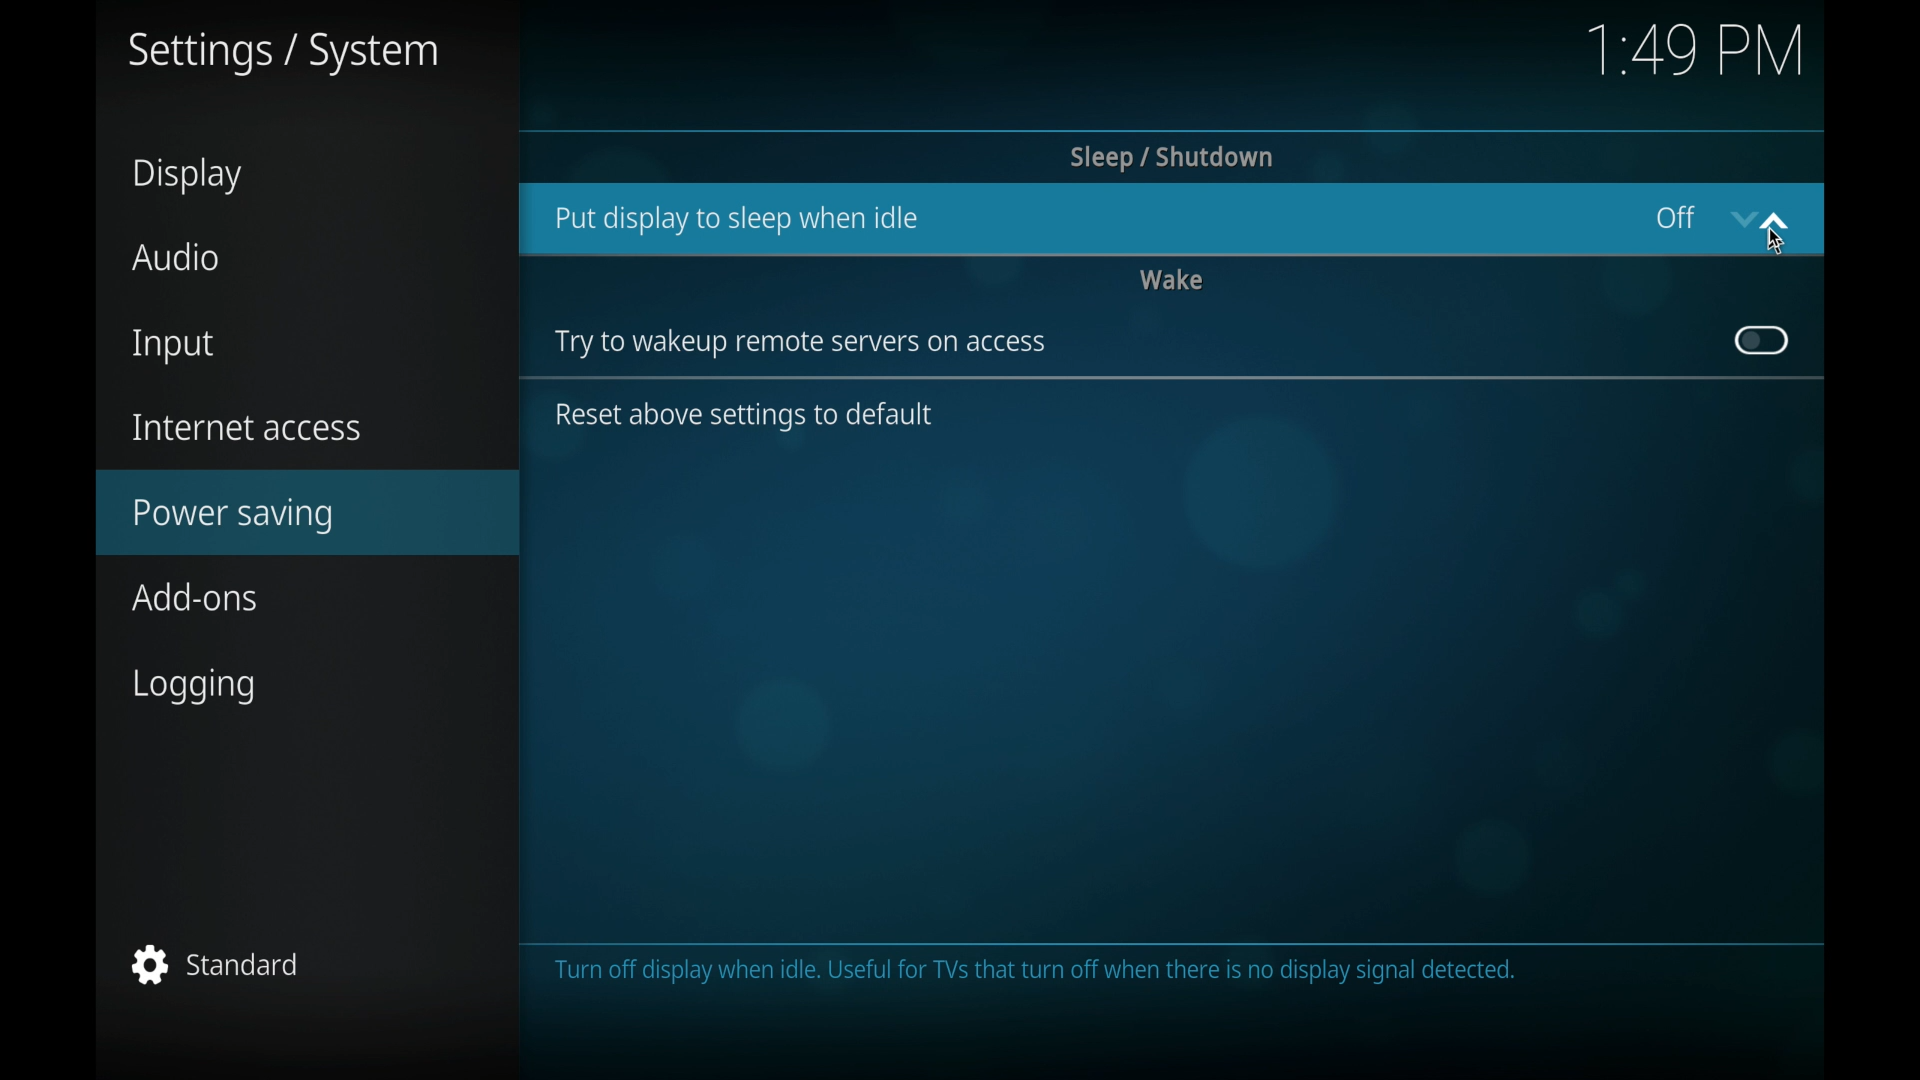 The image size is (1920, 1080). Describe the element at coordinates (186, 175) in the screenshot. I see `display` at that location.